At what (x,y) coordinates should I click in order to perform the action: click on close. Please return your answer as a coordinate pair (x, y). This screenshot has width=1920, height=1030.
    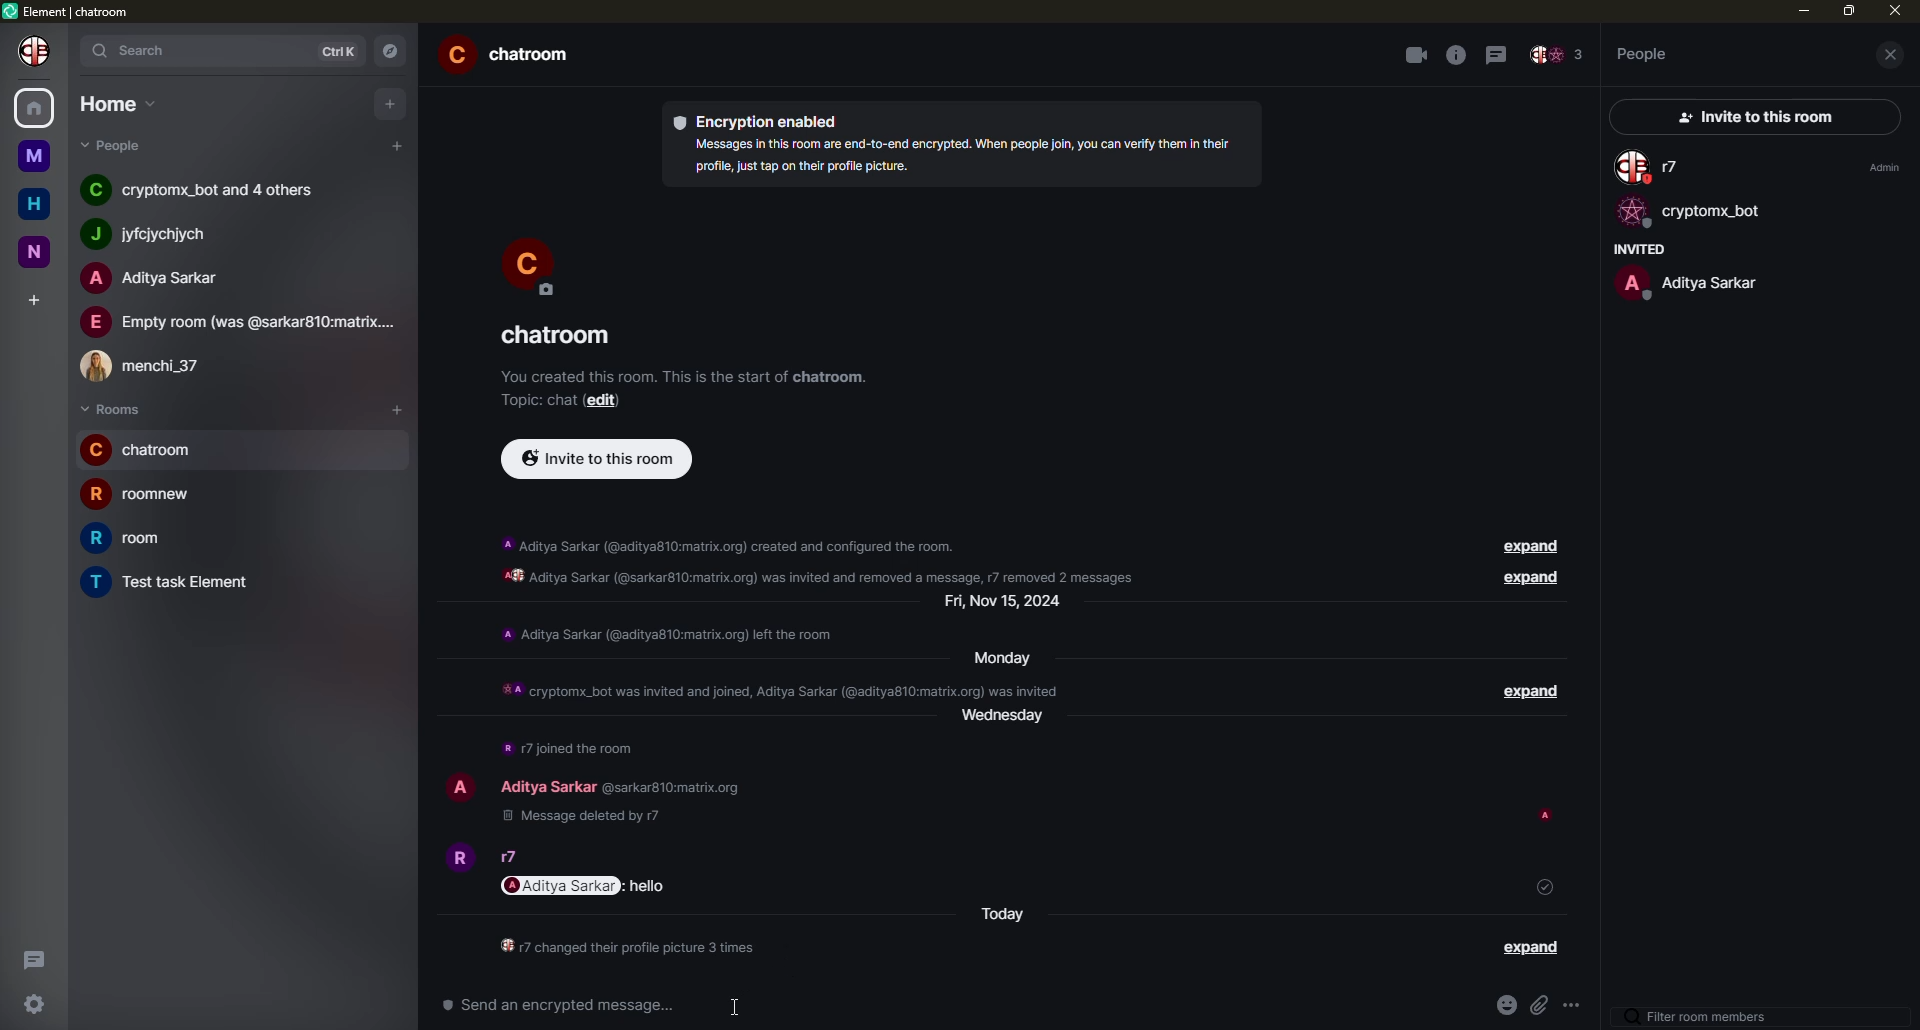
    Looking at the image, I should click on (1895, 11).